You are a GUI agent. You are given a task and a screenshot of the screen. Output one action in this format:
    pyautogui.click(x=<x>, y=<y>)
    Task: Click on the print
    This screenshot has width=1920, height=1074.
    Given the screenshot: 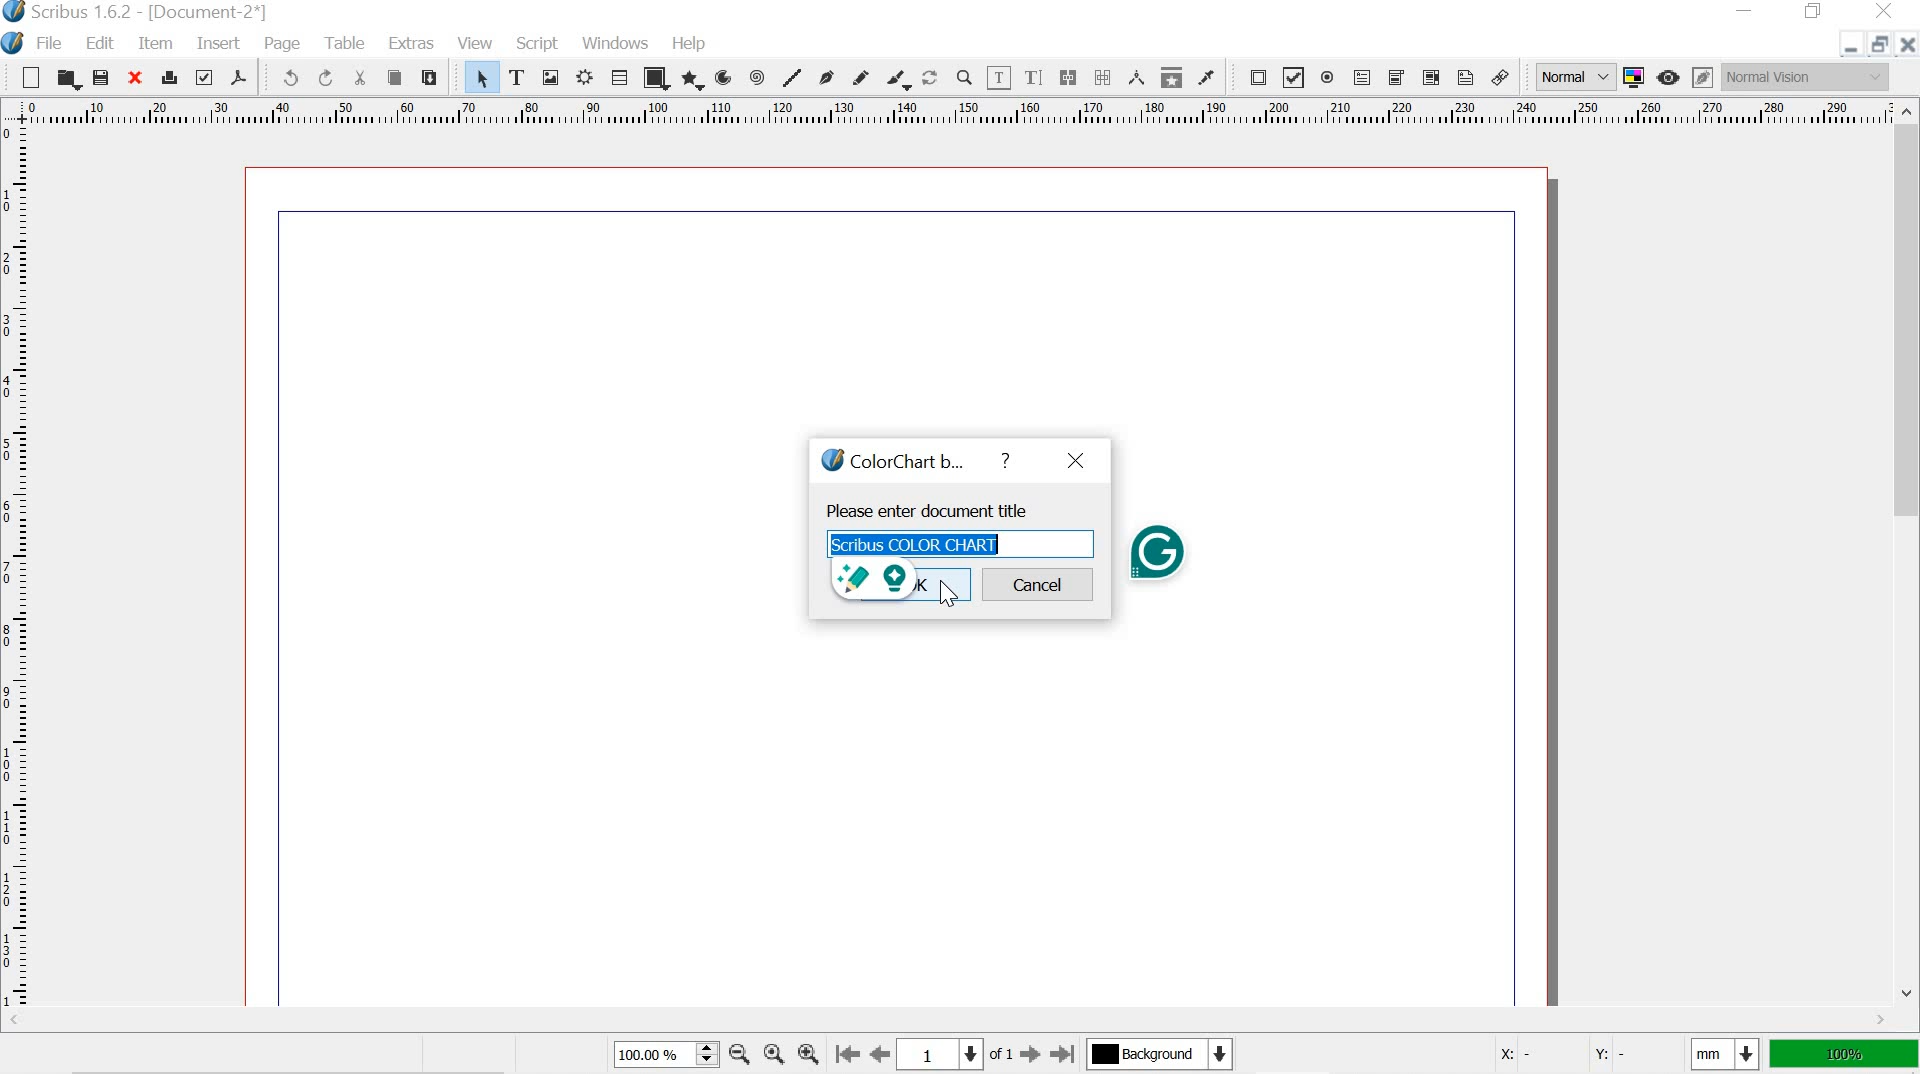 What is the action you would take?
    pyautogui.click(x=168, y=78)
    